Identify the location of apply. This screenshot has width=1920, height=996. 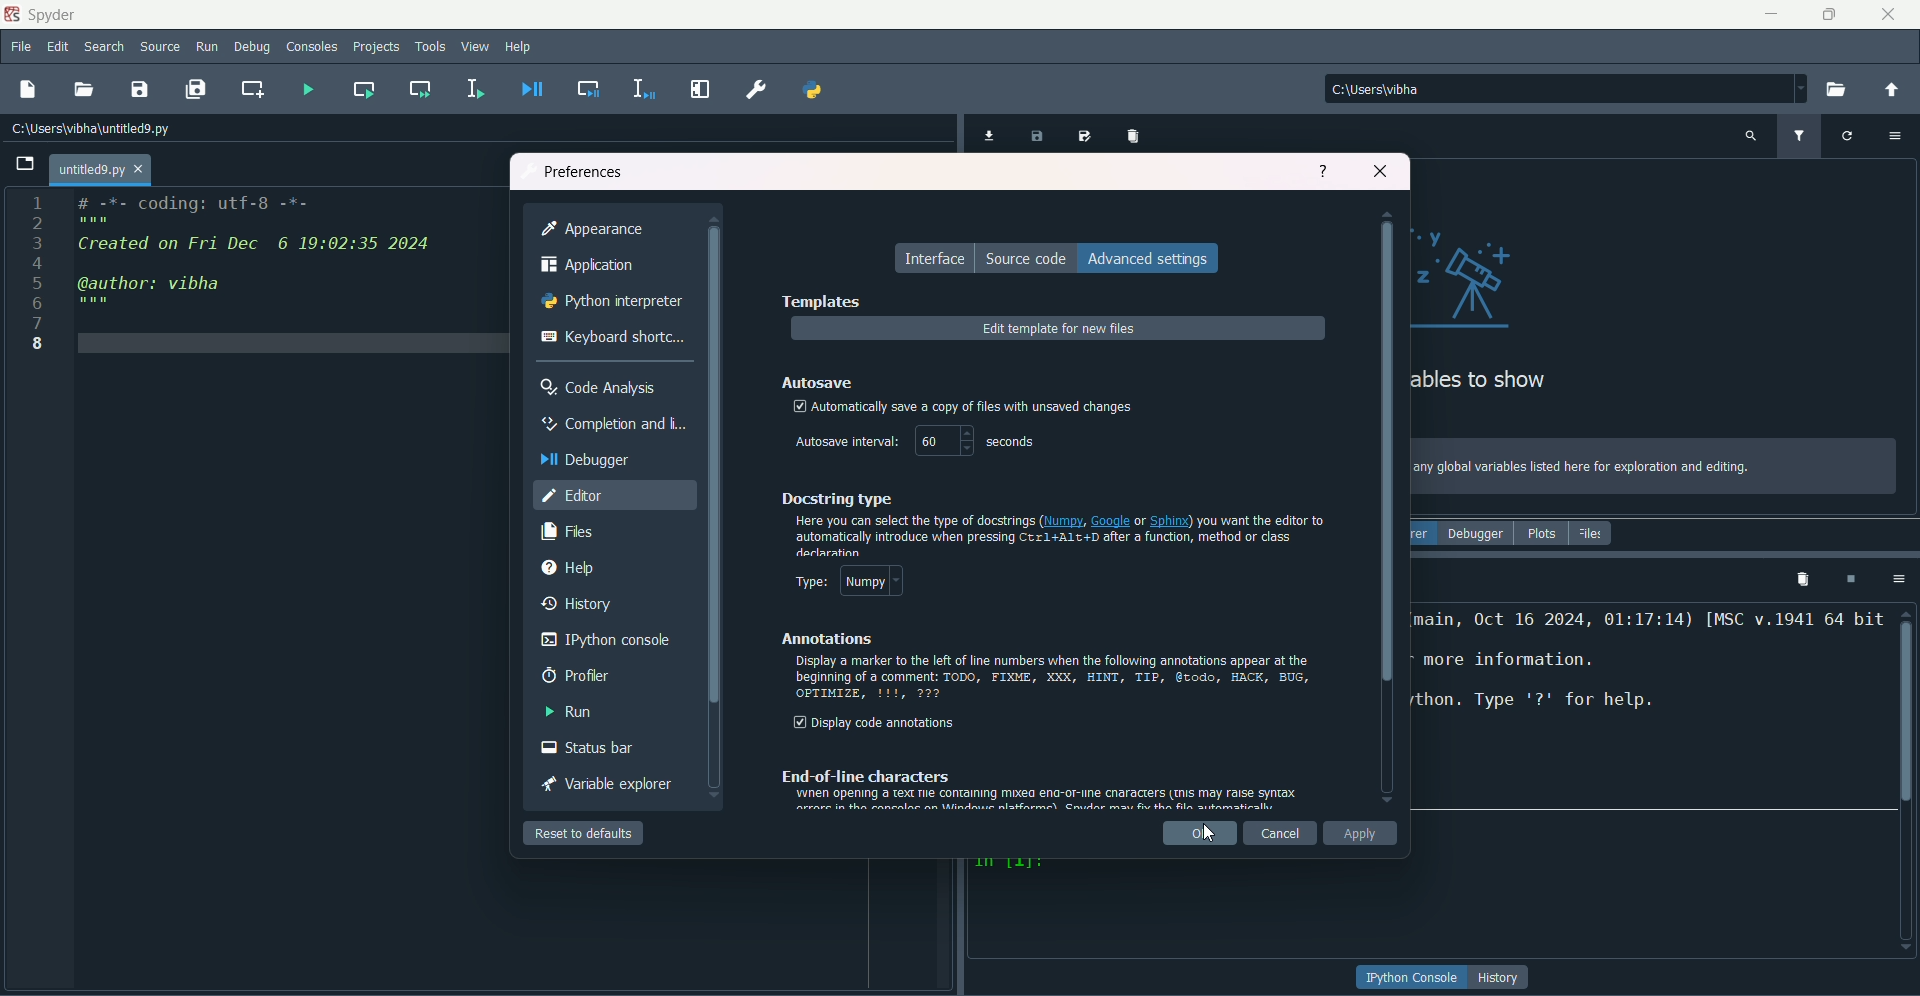
(1365, 835).